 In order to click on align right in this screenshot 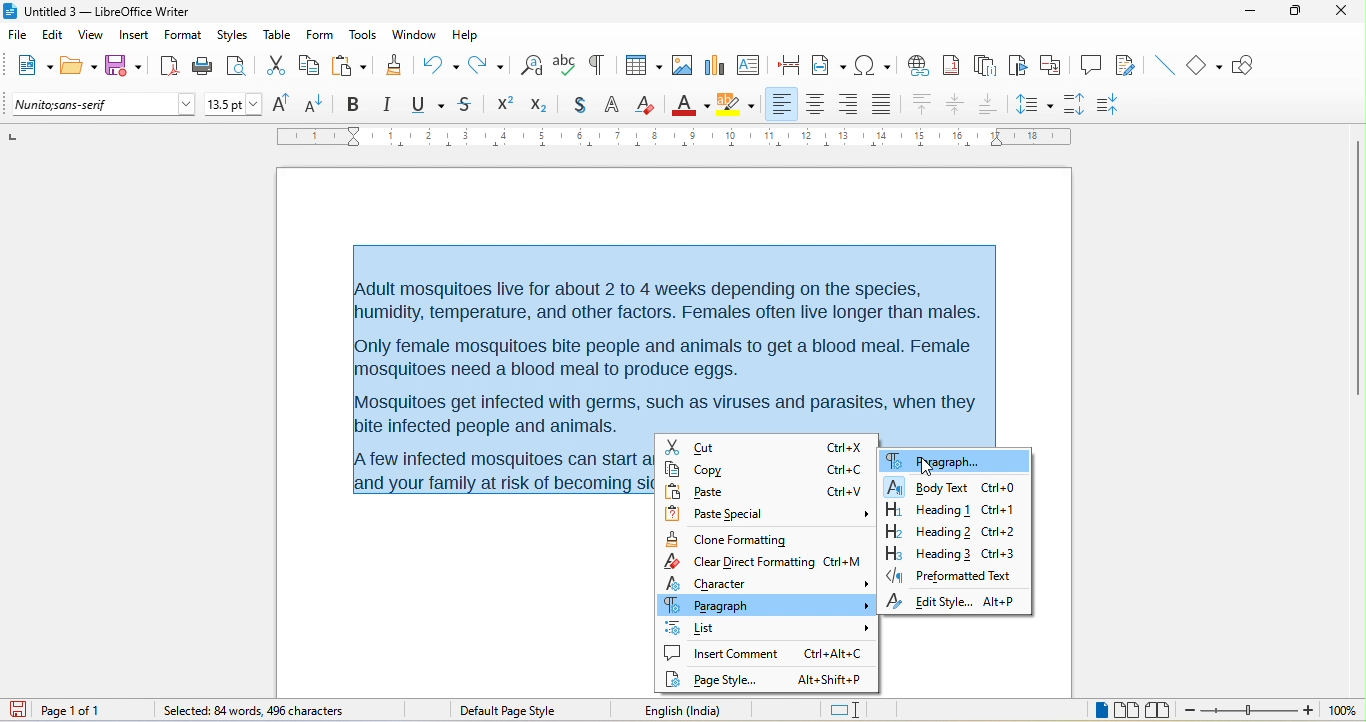, I will do `click(847, 105)`.